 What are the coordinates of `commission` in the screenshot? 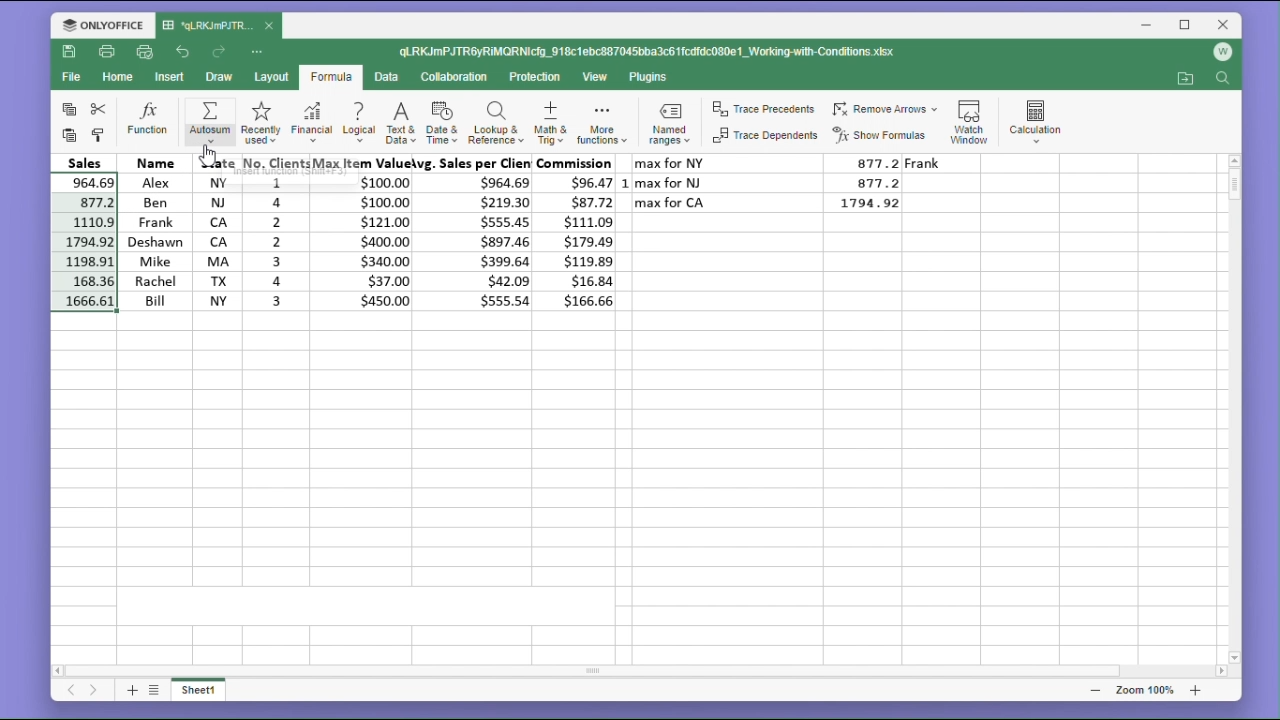 It's located at (580, 233).